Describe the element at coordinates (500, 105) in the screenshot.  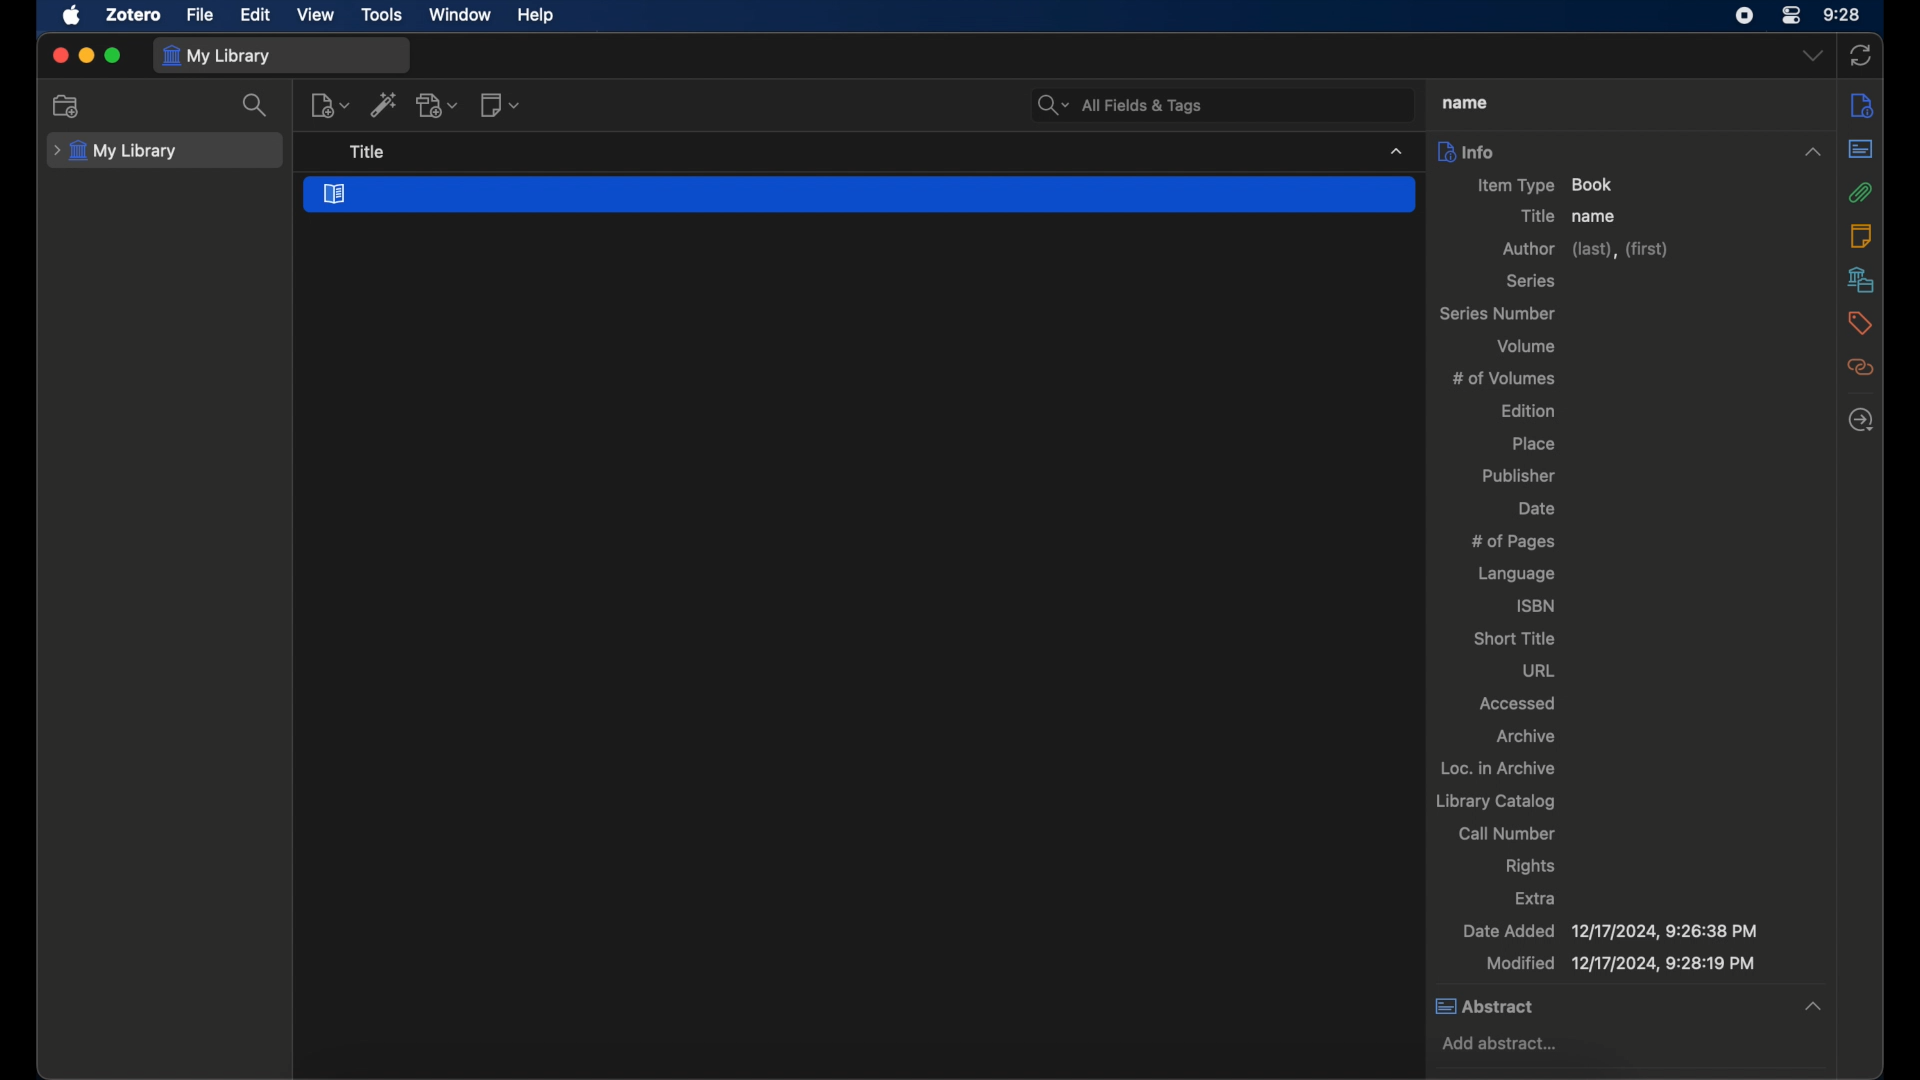
I see `new note` at that location.